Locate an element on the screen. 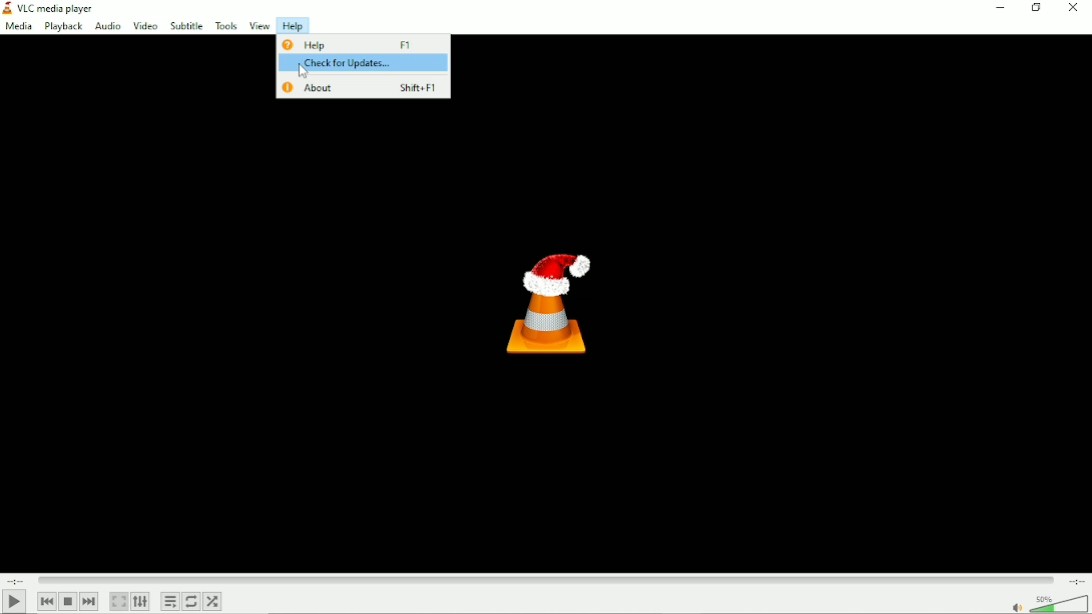 This screenshot has width=1092, height=614. Logo is located at coordinates (547, 302).